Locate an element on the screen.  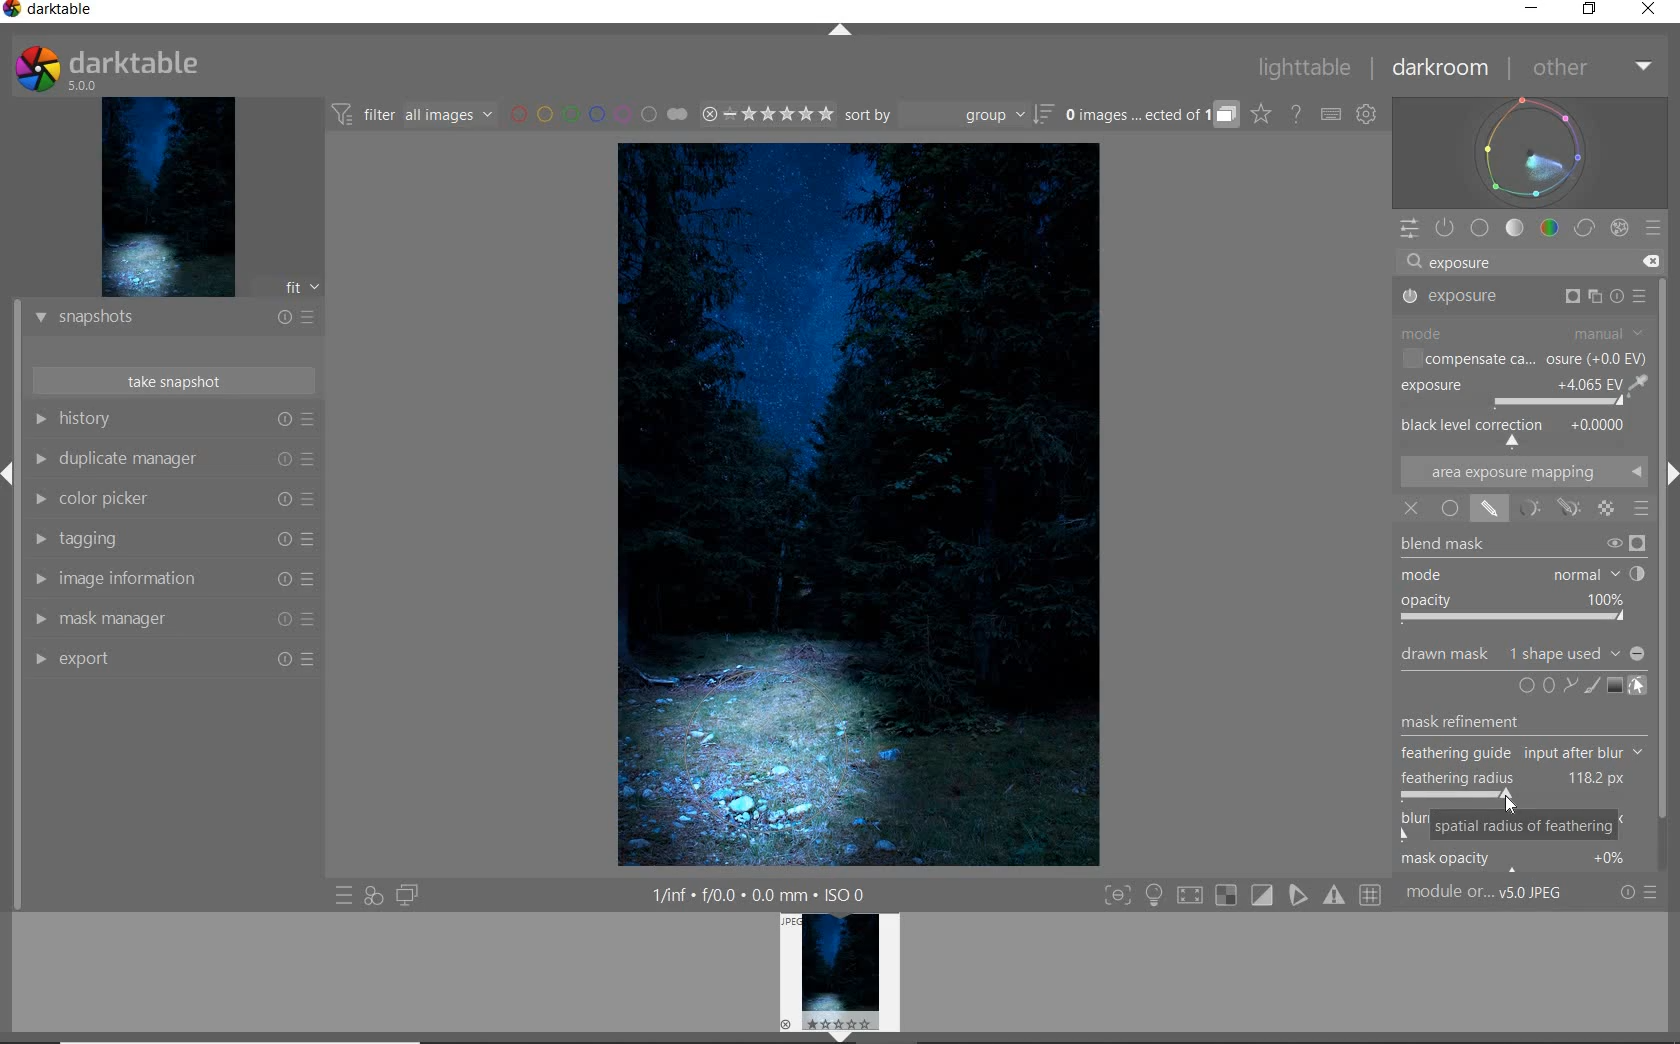
BASE is located at coordinates (1480, 227).